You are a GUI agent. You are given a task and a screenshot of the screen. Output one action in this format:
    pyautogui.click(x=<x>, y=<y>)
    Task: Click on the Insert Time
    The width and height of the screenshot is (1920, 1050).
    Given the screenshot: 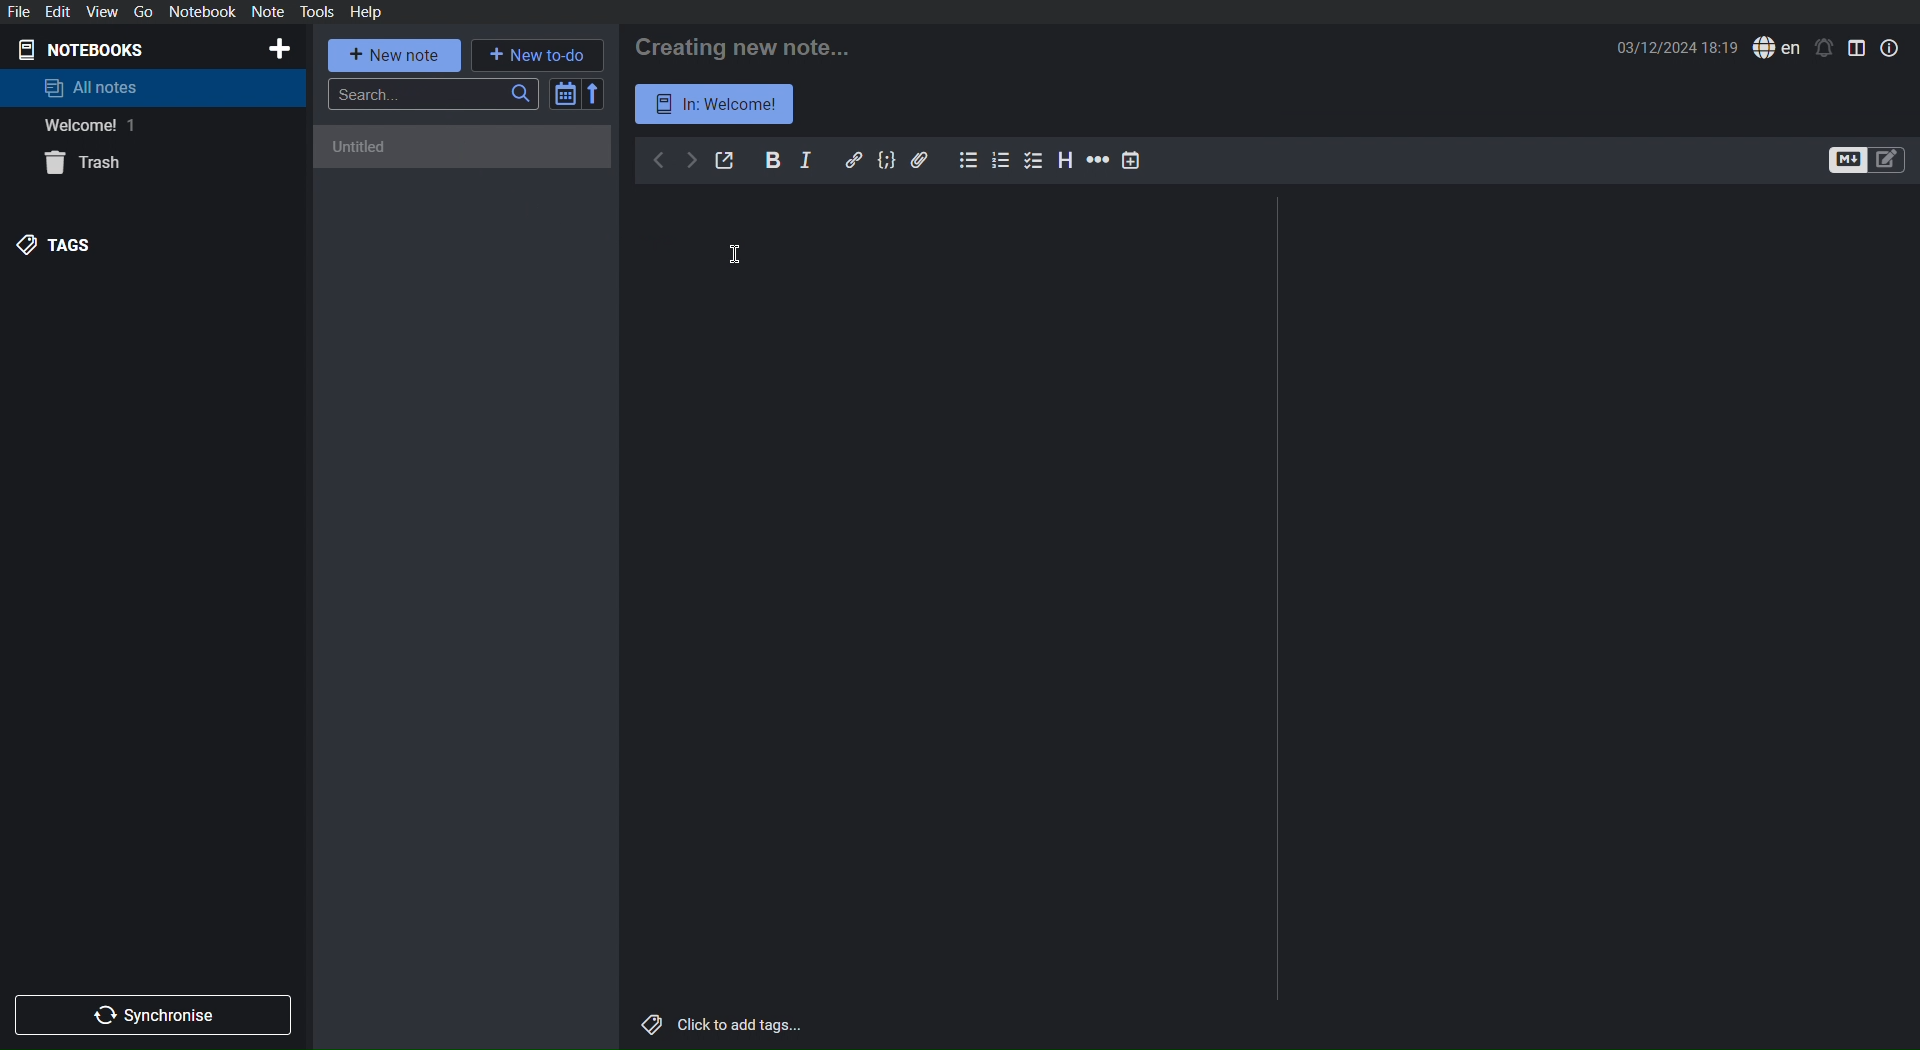 What is the action you would take?
    pyautogui.click(x=1132, y=160)
    